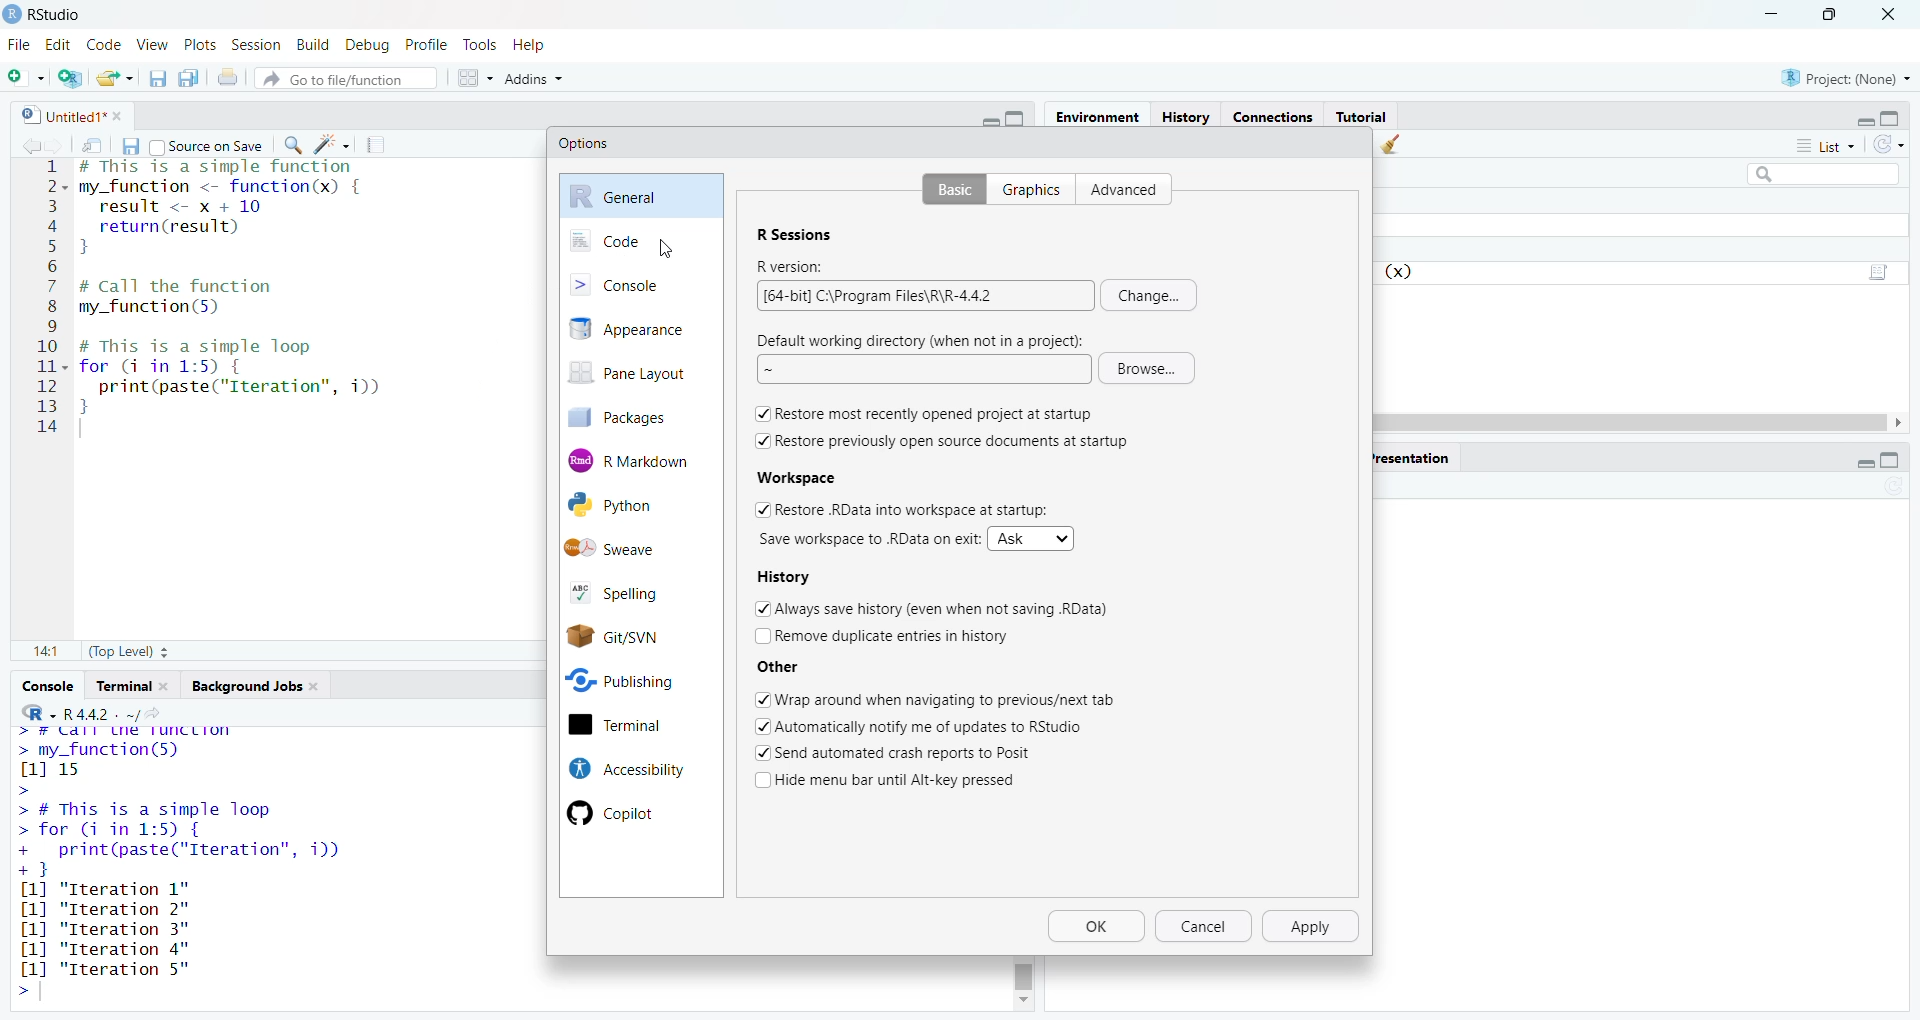  Describe the element at coordinates (1151, 368) in the screenshot. I see `Browse` at that location.